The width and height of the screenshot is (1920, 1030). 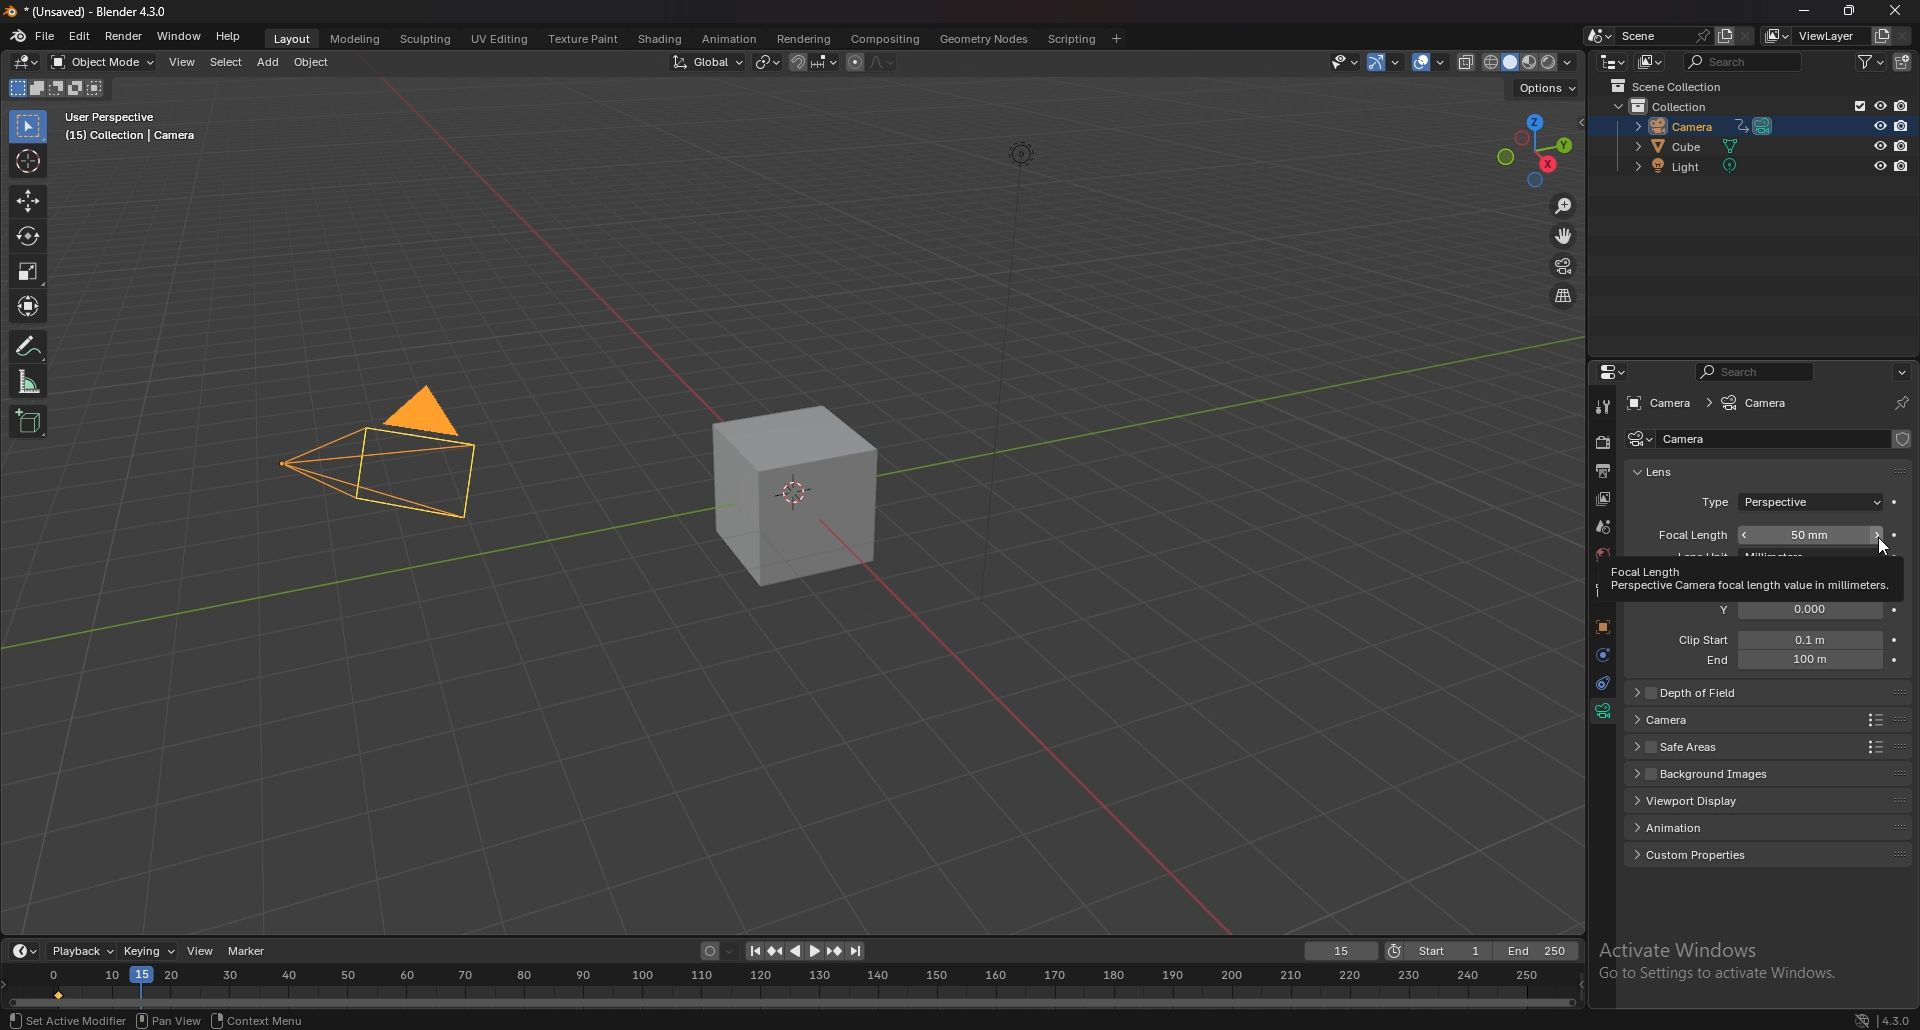 What do you see at coordinates (123, 35) in the screenshot?
I see `render` at bounding box center [123, 35].